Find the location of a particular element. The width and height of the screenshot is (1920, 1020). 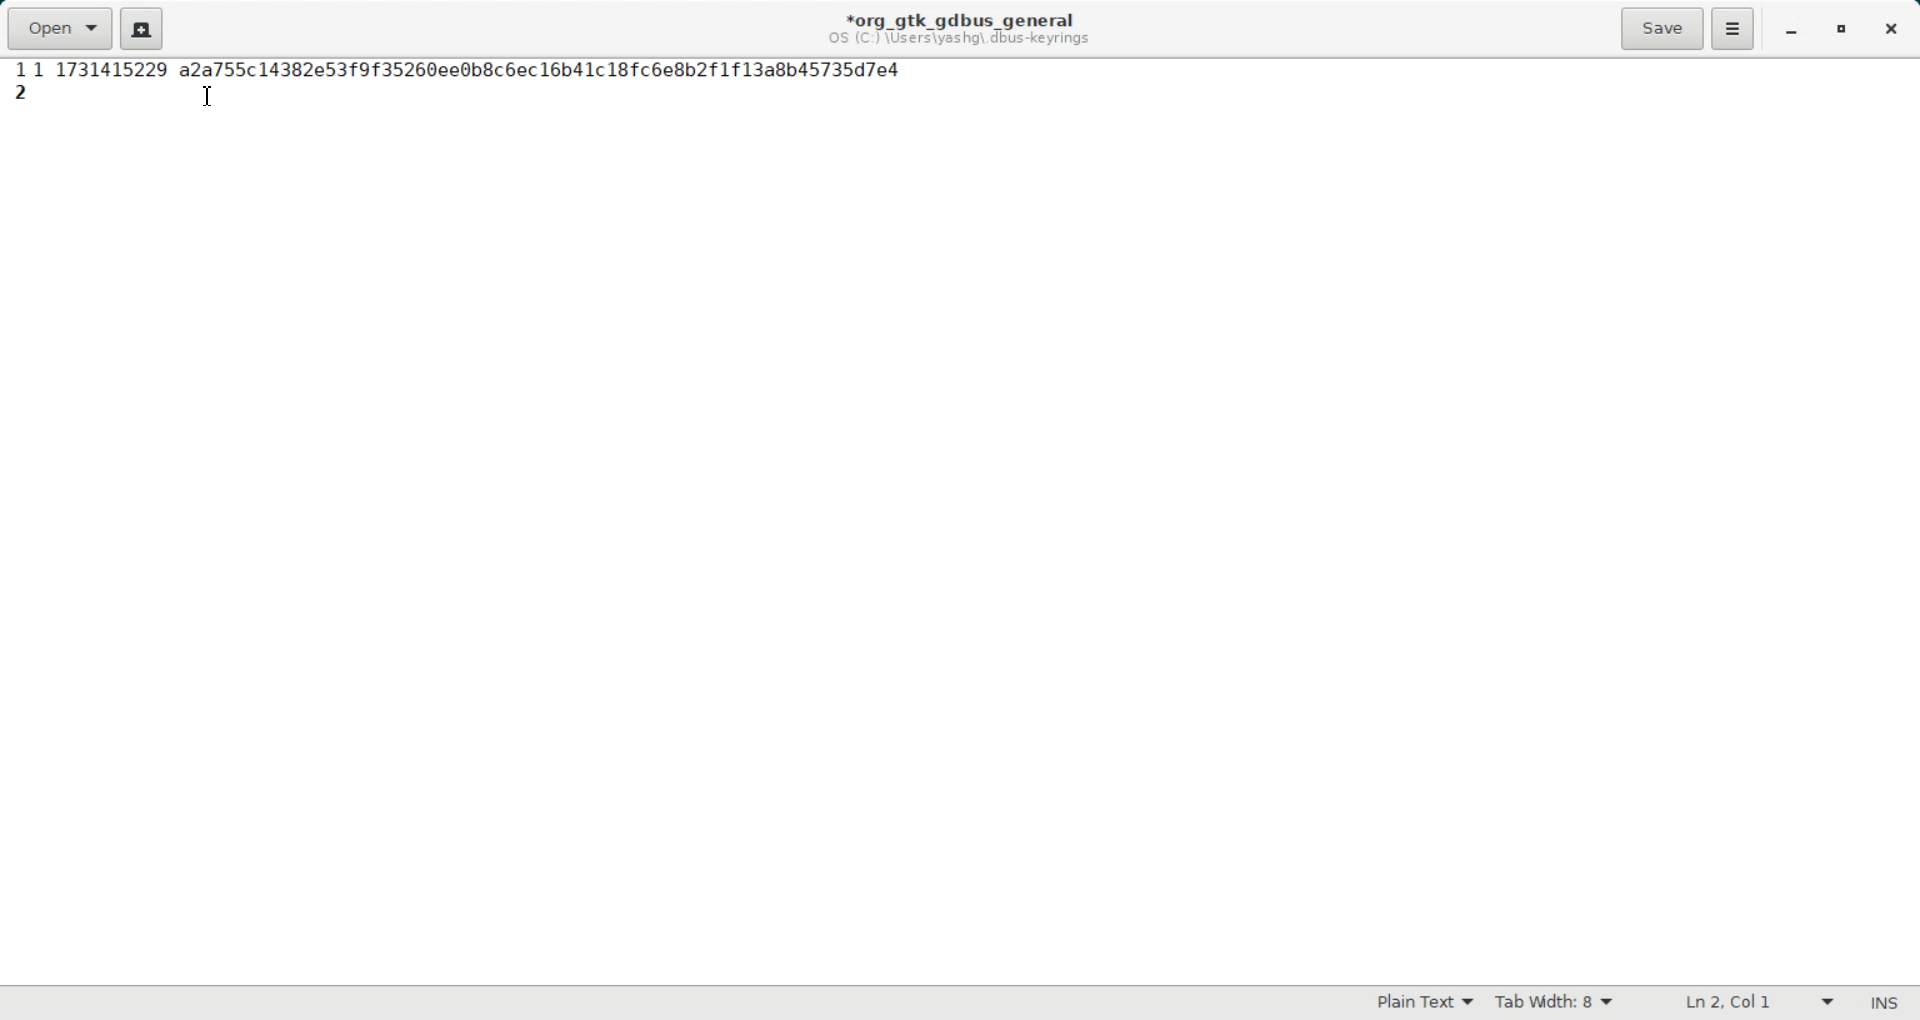

Hamburger Settings is located at coordinates (1733, 28).